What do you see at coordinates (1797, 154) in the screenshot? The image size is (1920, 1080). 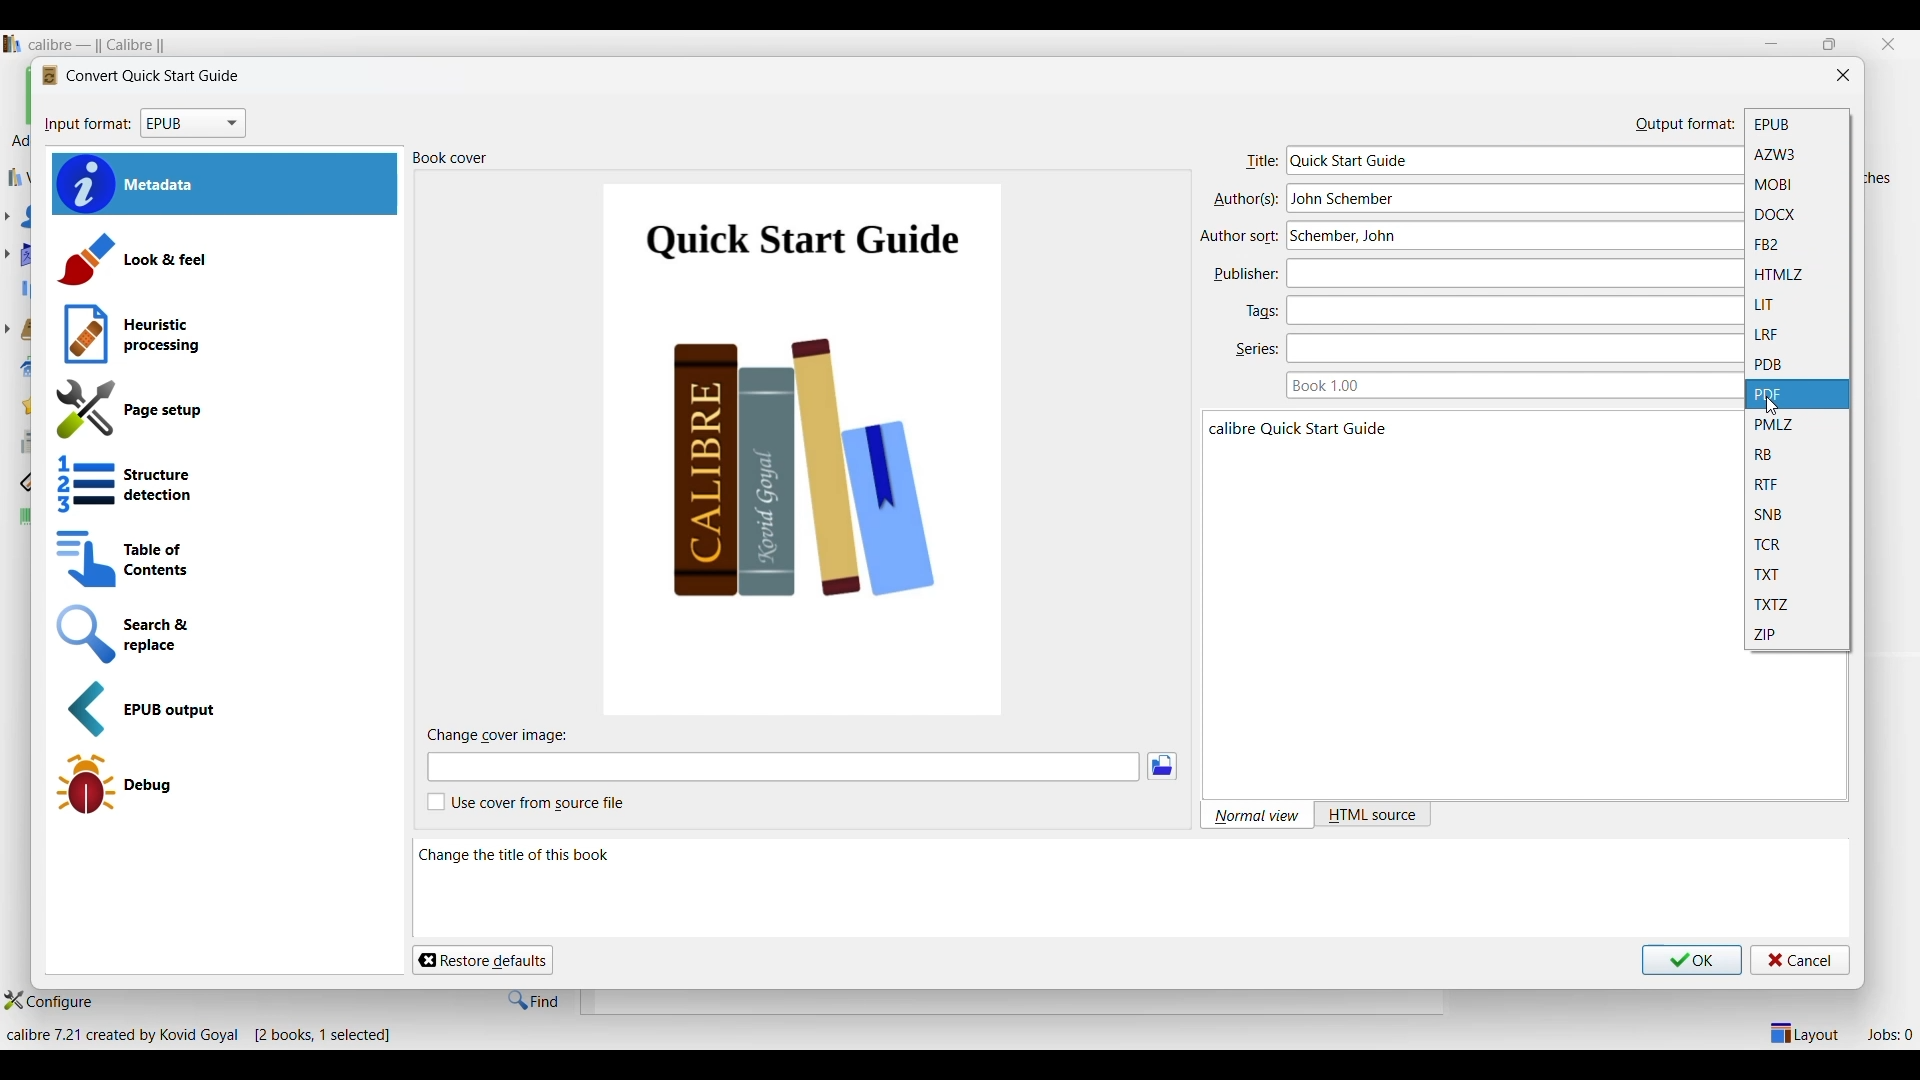 I see `AZW3` at bounding box center [1797, 154].